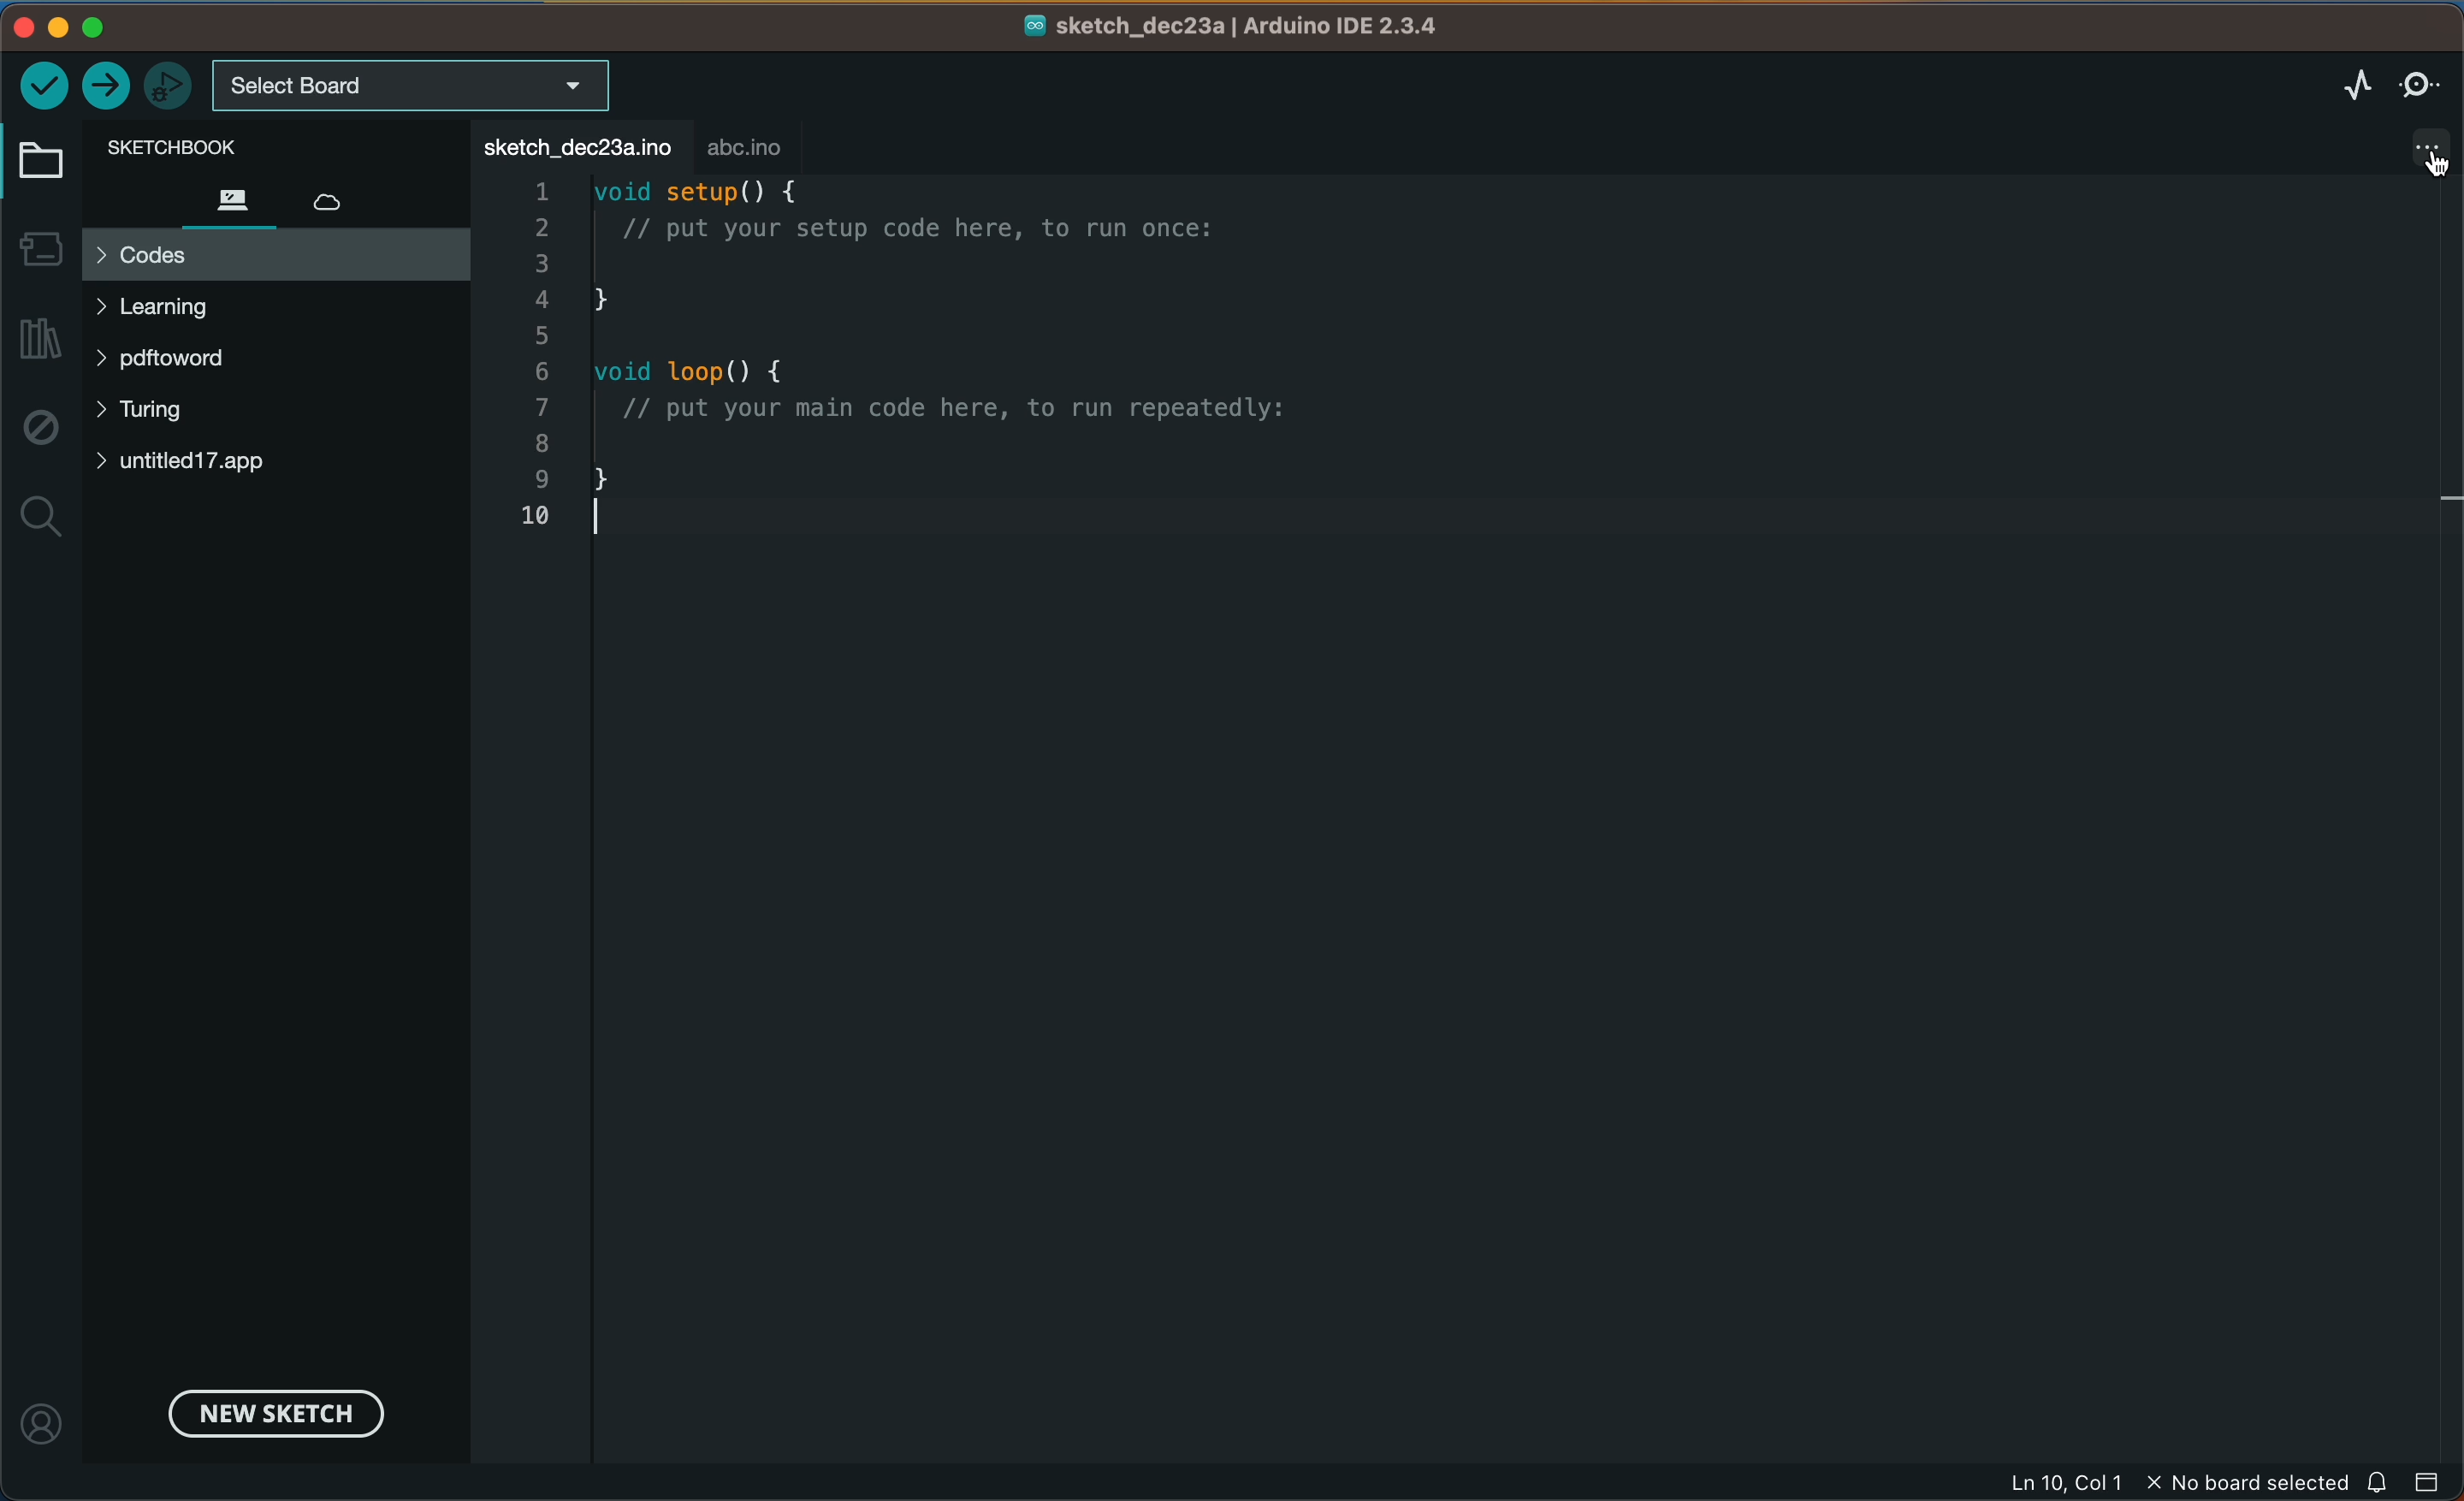 This screenshot has width=2464, height=1501. What do you see at coordinates (207, 314) in the screenshot?
I see `learning` at bounding box center [207, 314].